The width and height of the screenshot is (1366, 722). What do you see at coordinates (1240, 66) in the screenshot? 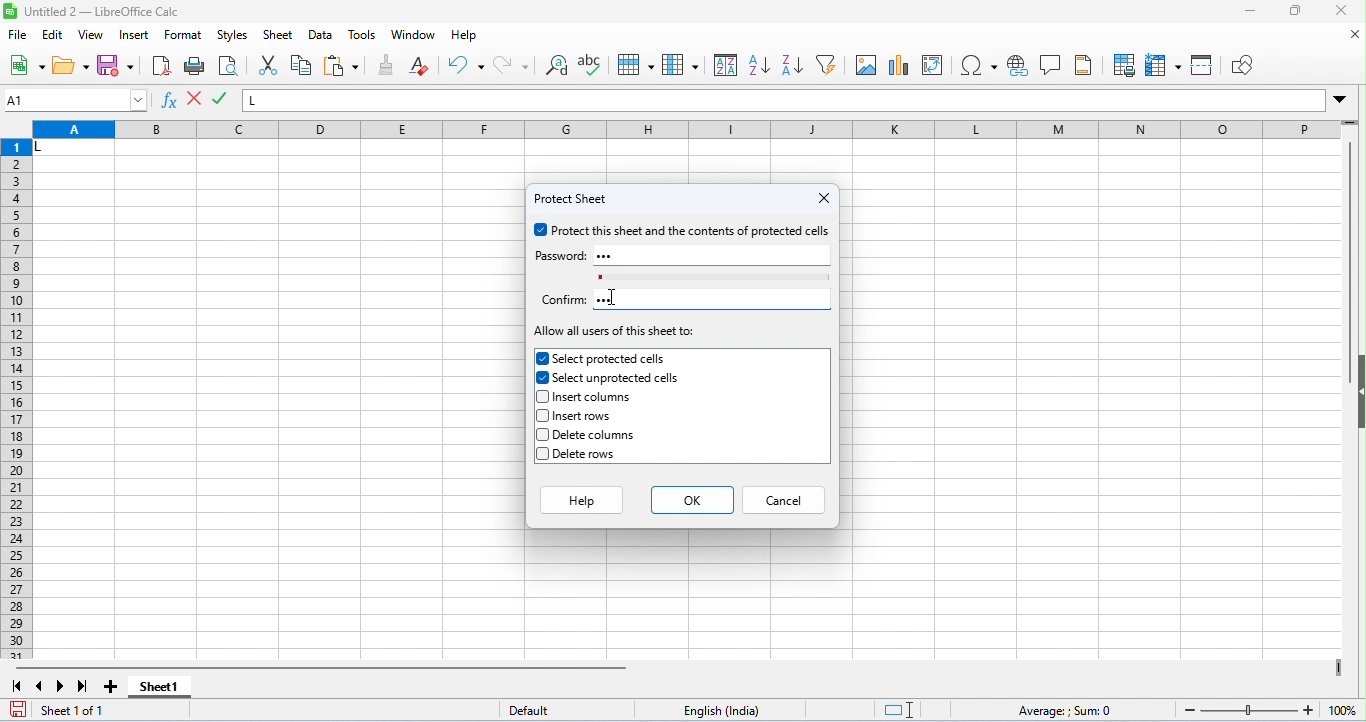
I see `show draw functions` at bounding box center [1240, 66].